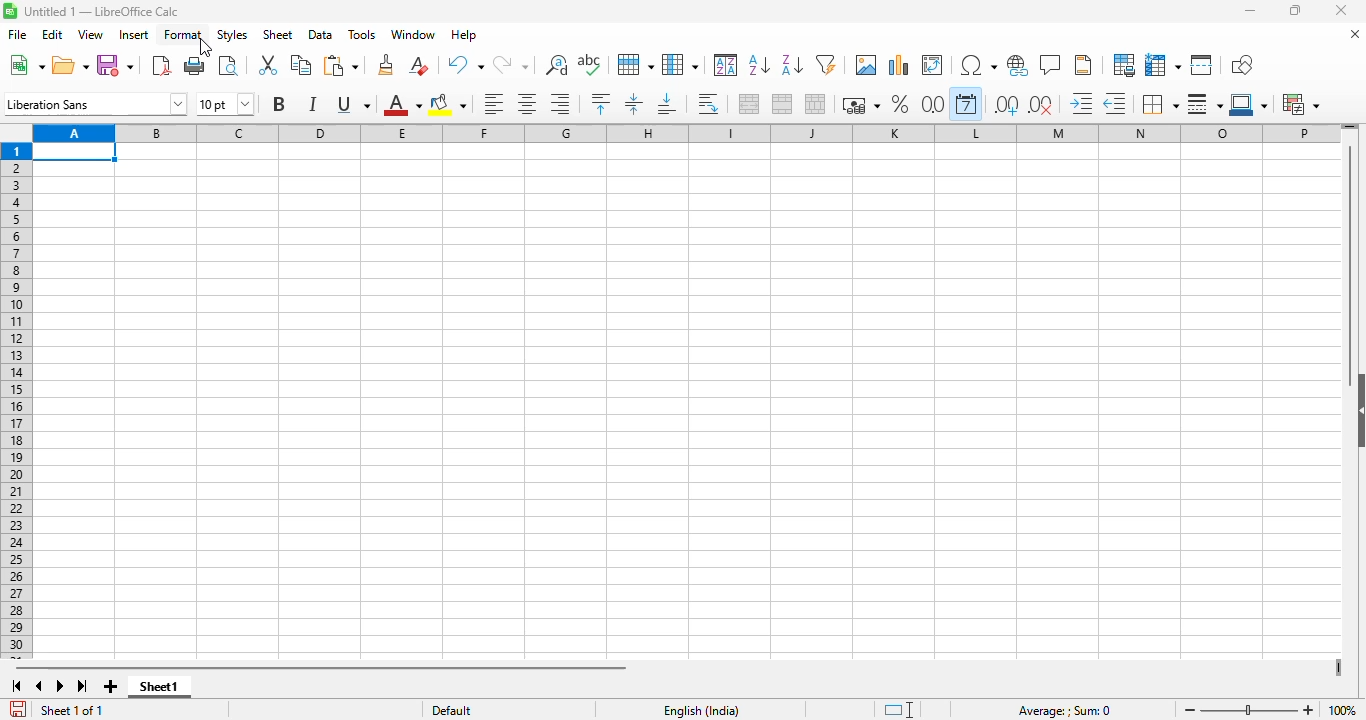  I want to click on paste, so click(341, 65).